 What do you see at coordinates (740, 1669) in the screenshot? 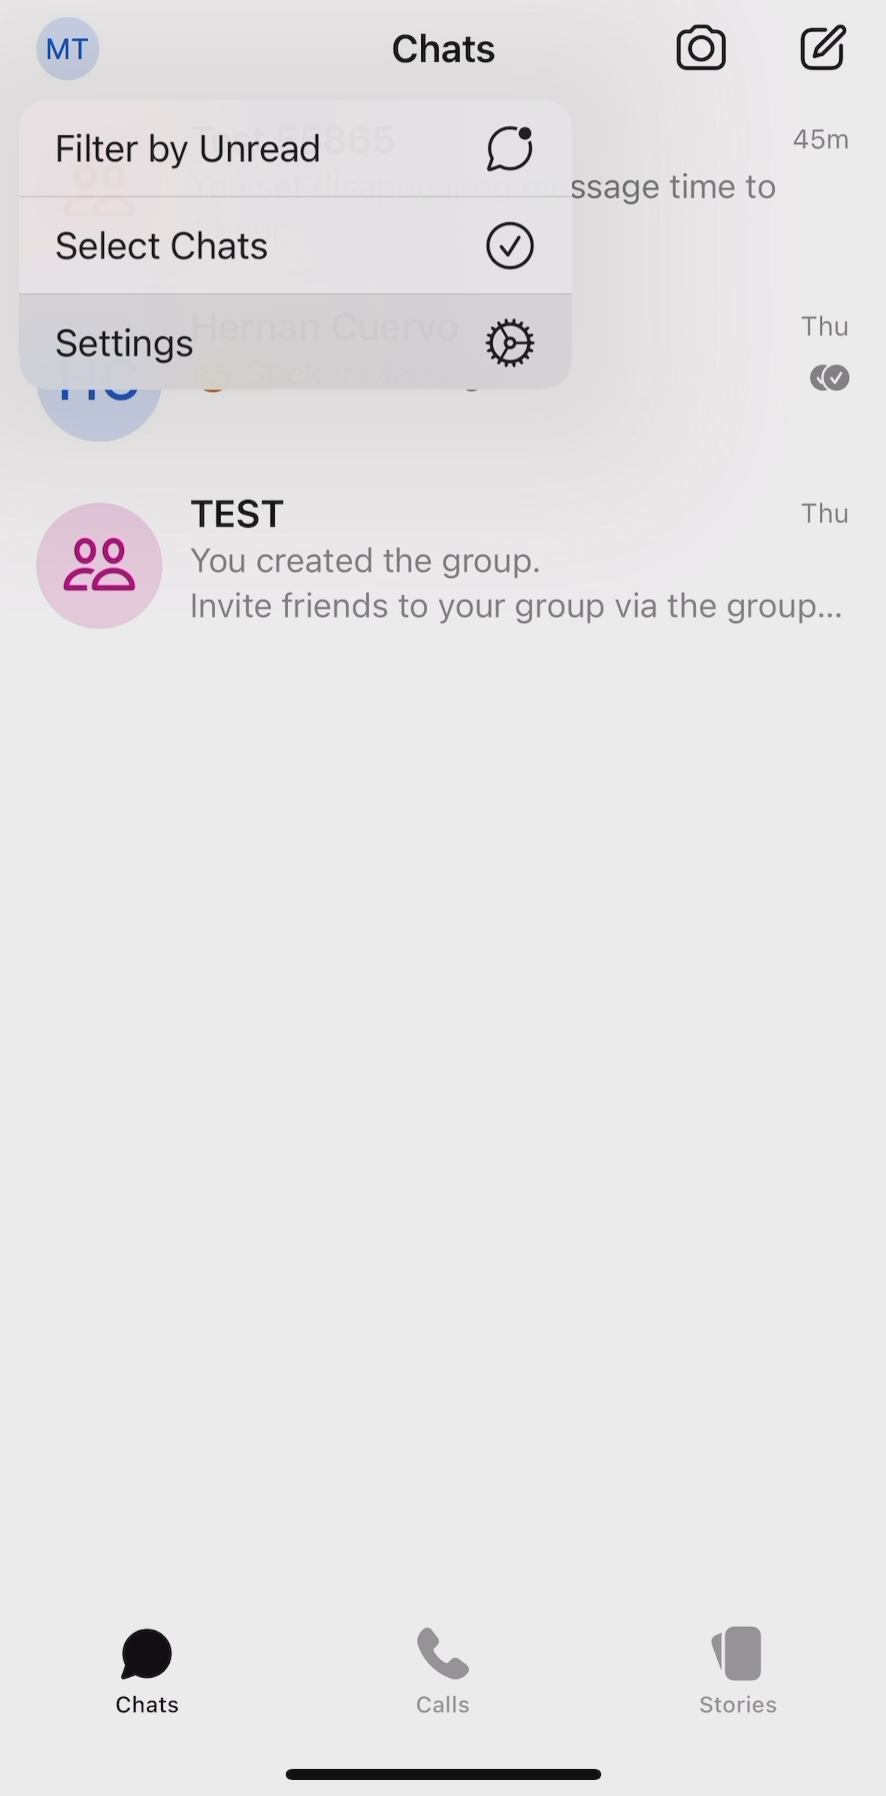
I see `stories` at bounding box center [740, 1669].